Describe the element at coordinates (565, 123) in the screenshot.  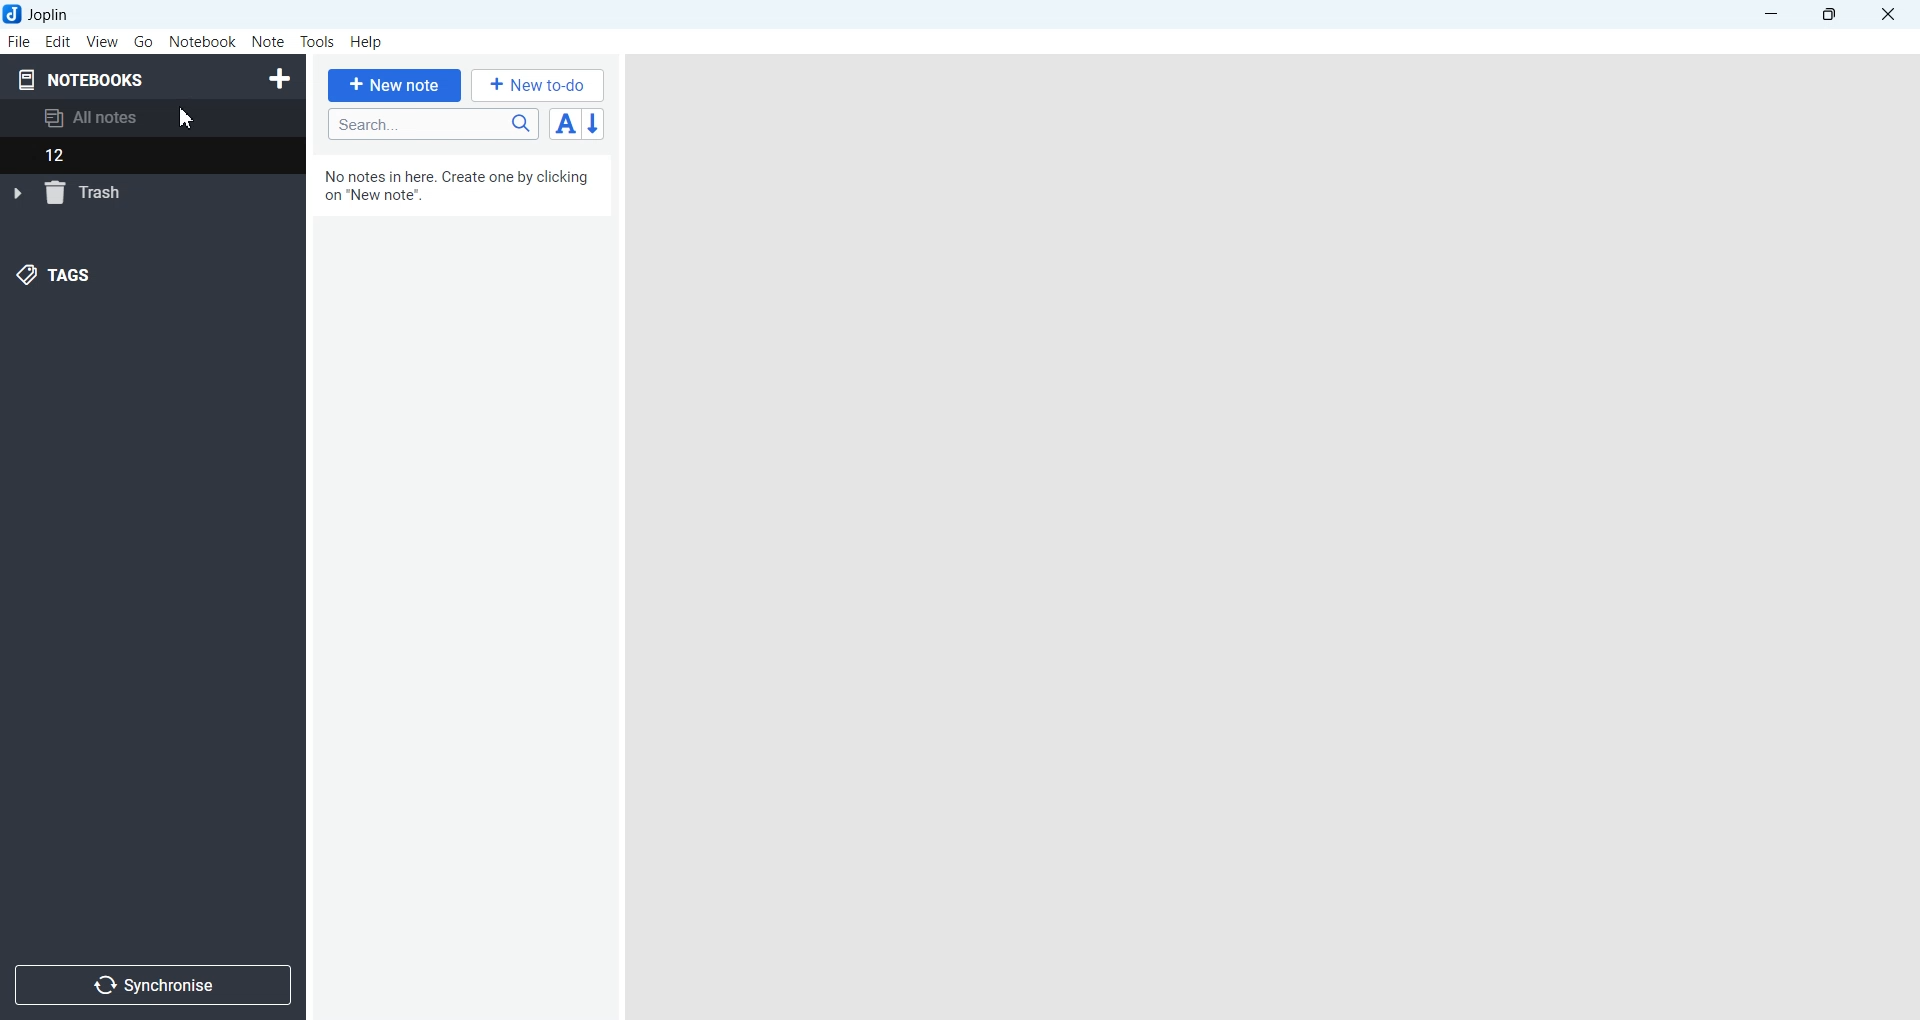
I see `Toggle sort order field` at that location.